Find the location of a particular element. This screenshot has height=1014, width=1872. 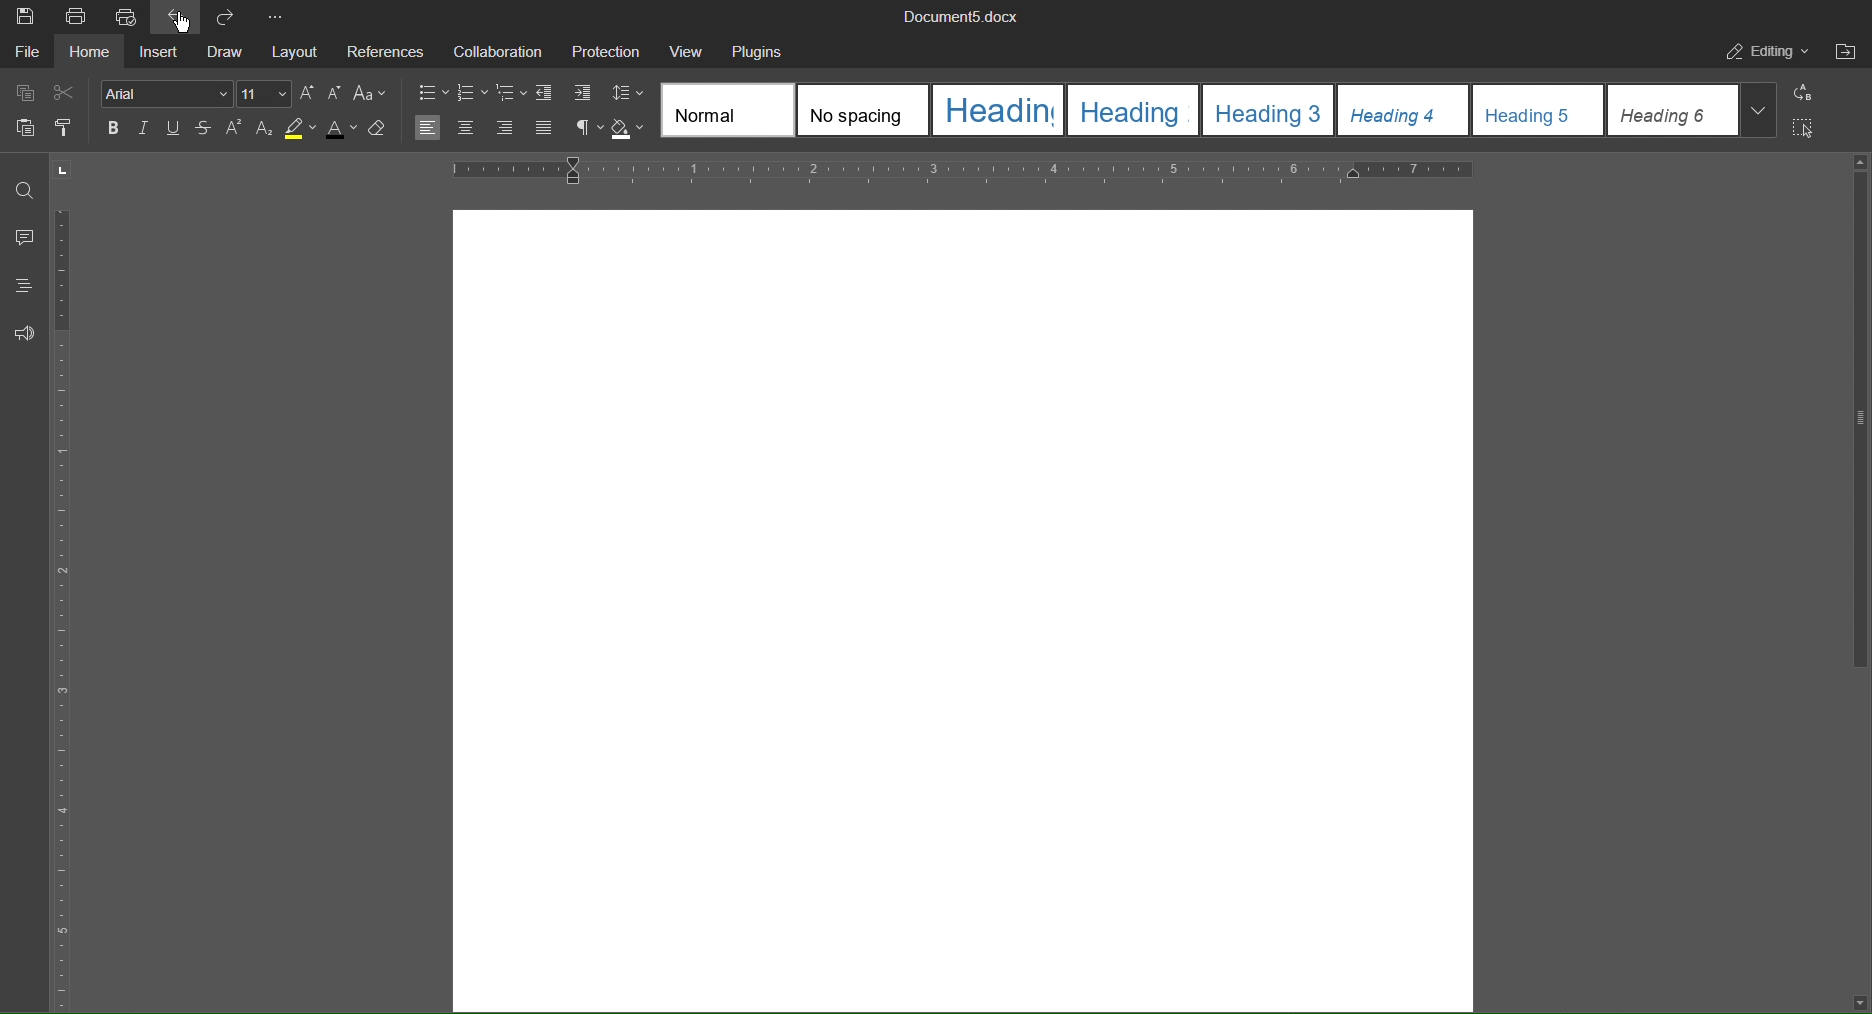

Cursor is located at coordinates (183, 22).